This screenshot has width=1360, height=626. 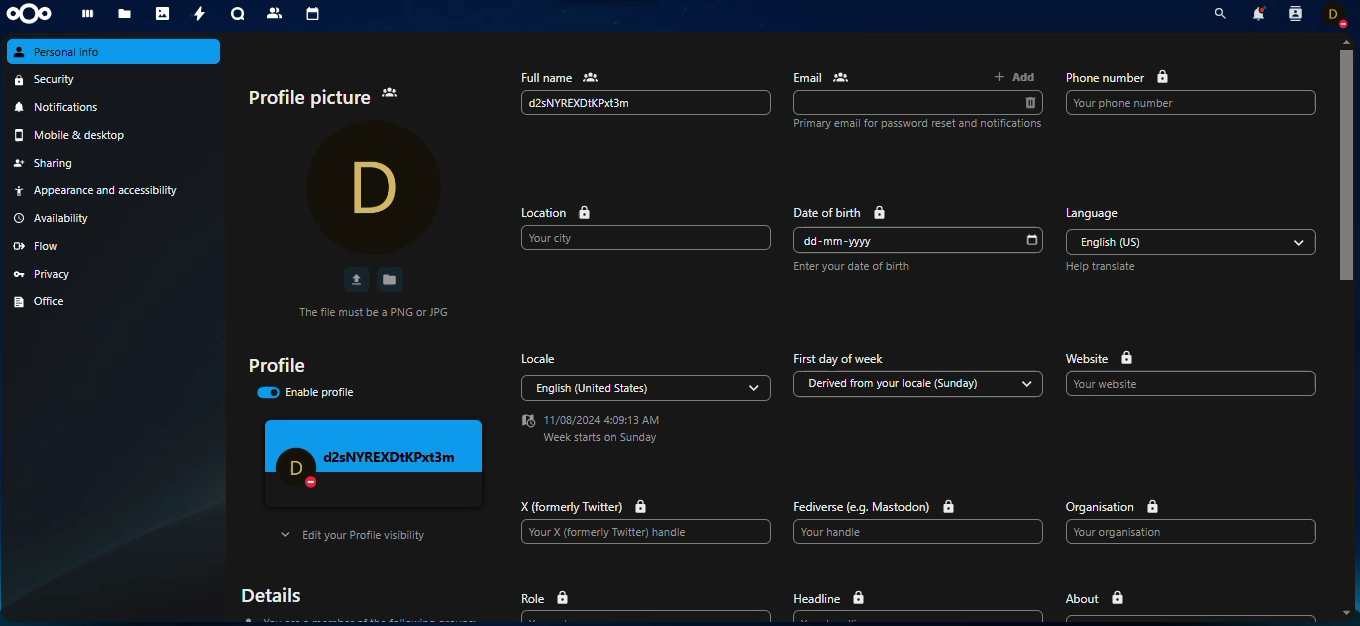 I want to click on delete, so click(x=1030, y=102).